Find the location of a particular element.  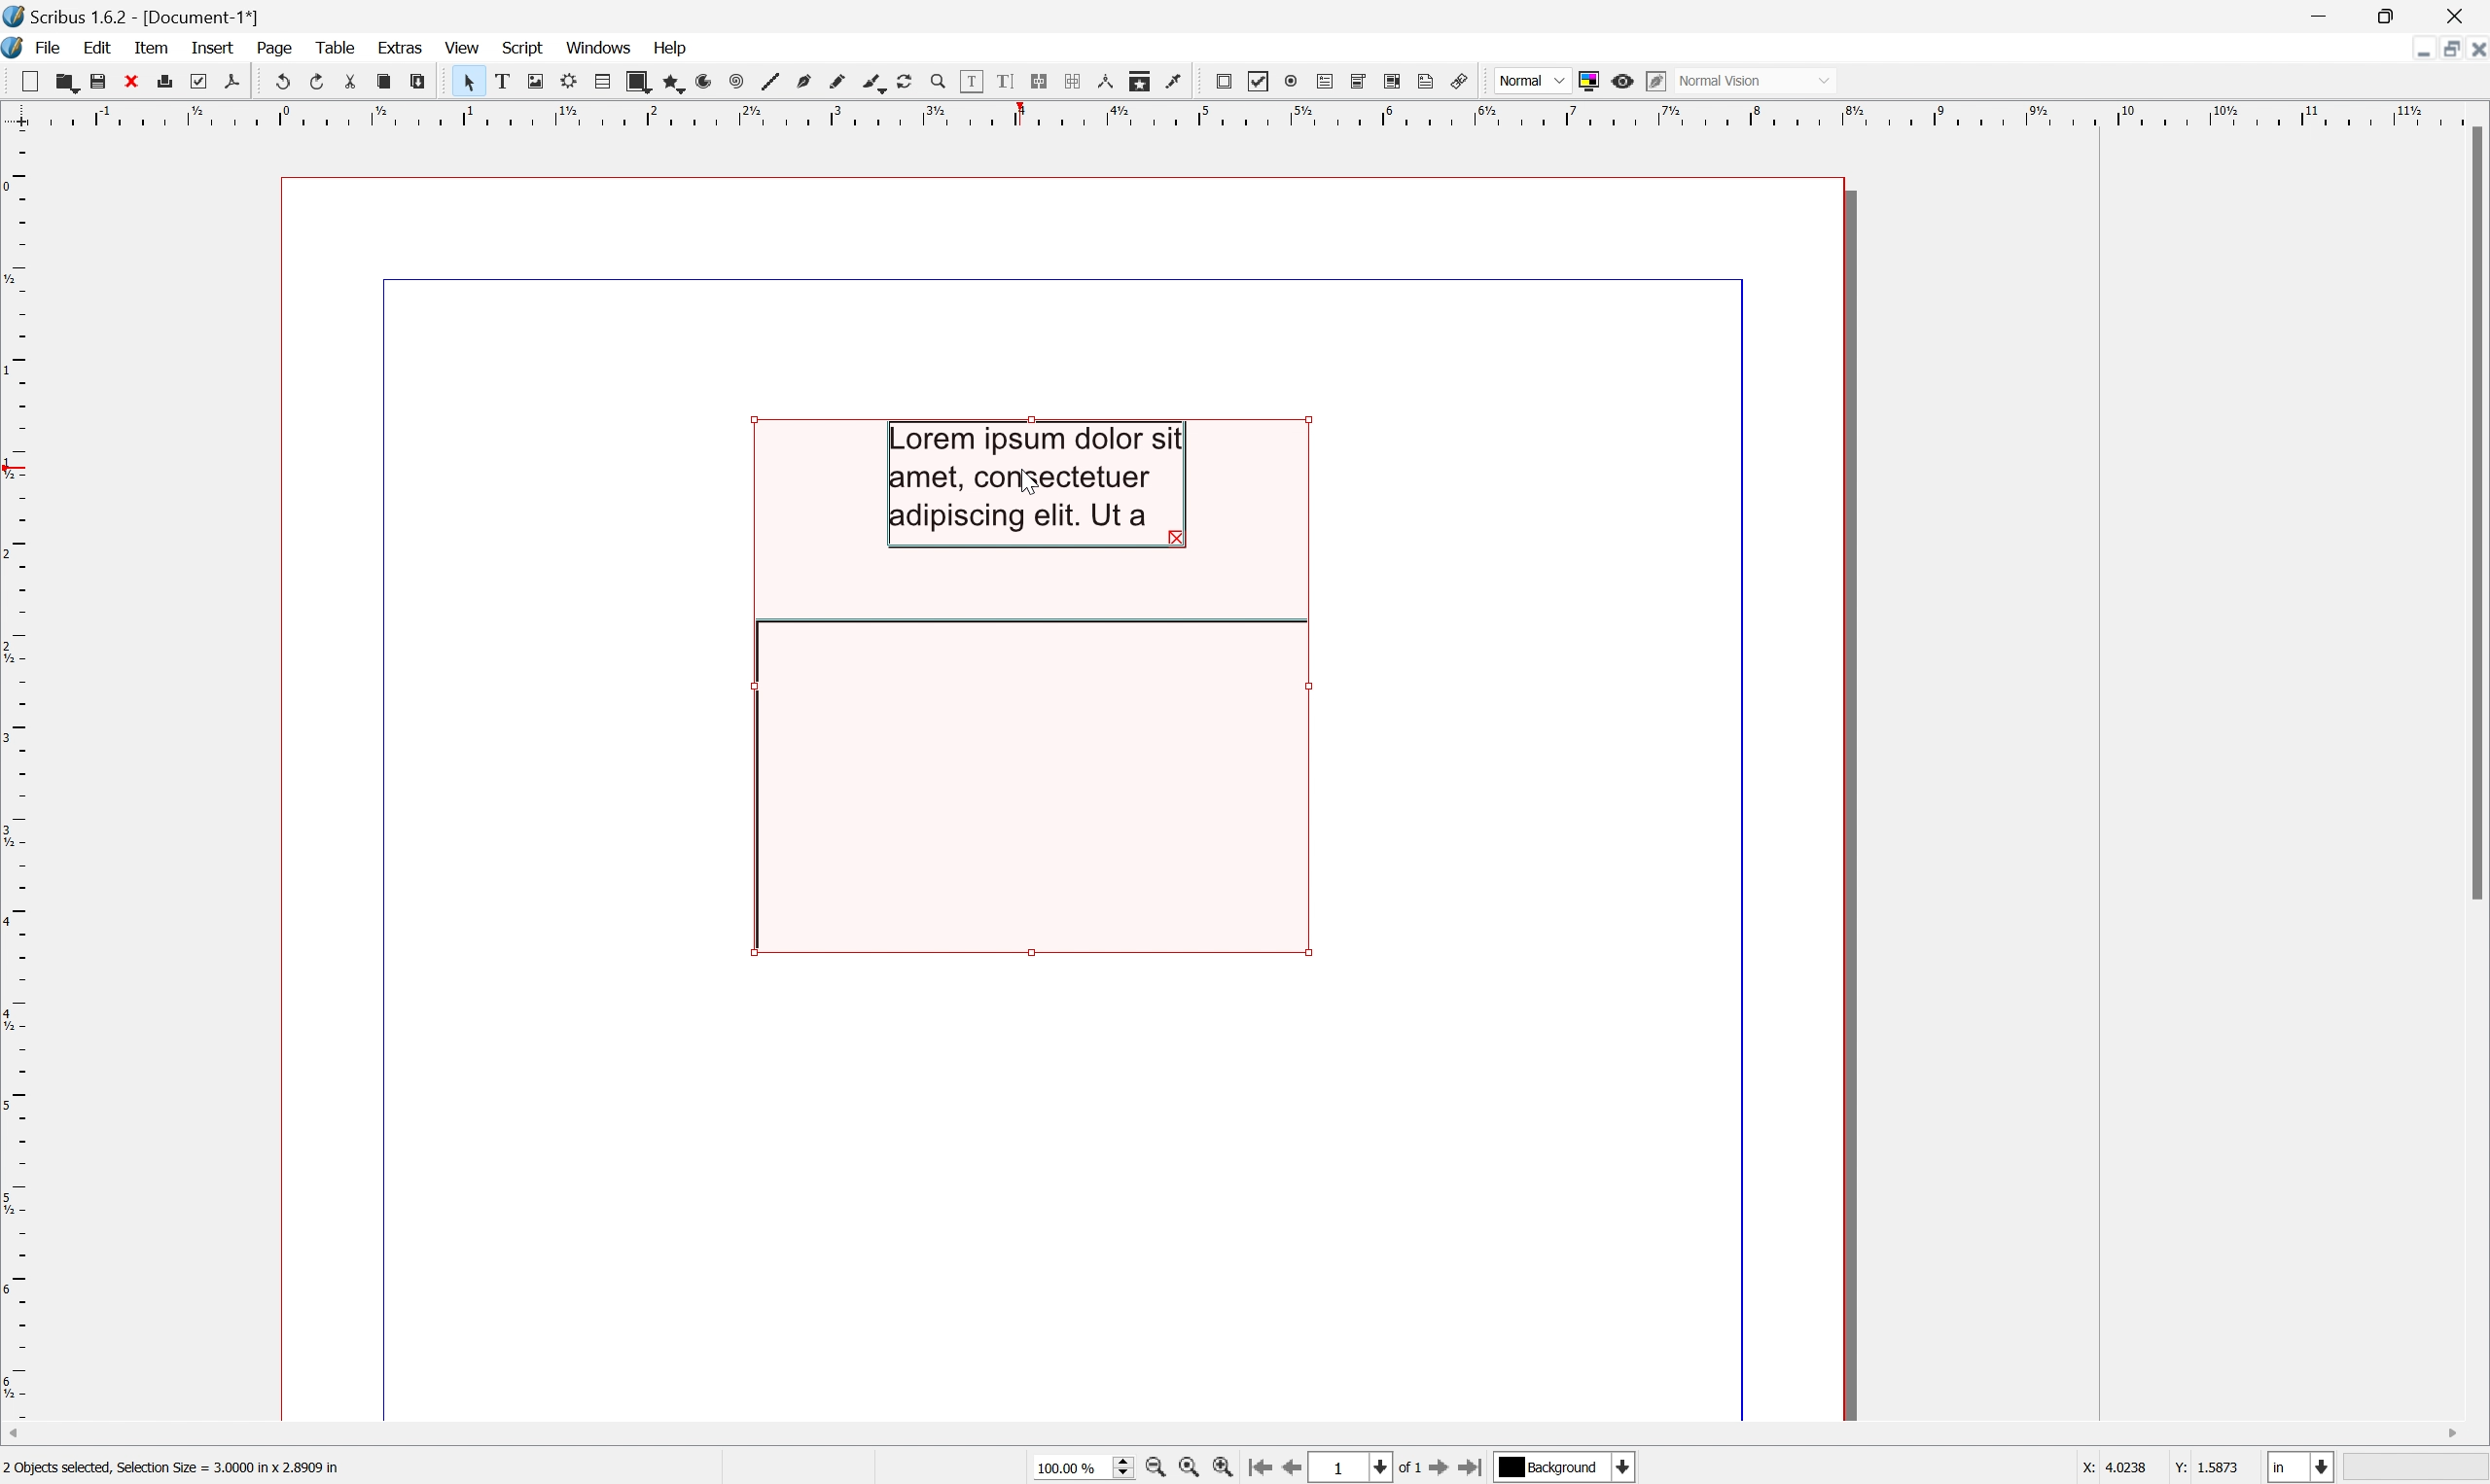

Edit text with story editor is located at coordinates (1001, 80).